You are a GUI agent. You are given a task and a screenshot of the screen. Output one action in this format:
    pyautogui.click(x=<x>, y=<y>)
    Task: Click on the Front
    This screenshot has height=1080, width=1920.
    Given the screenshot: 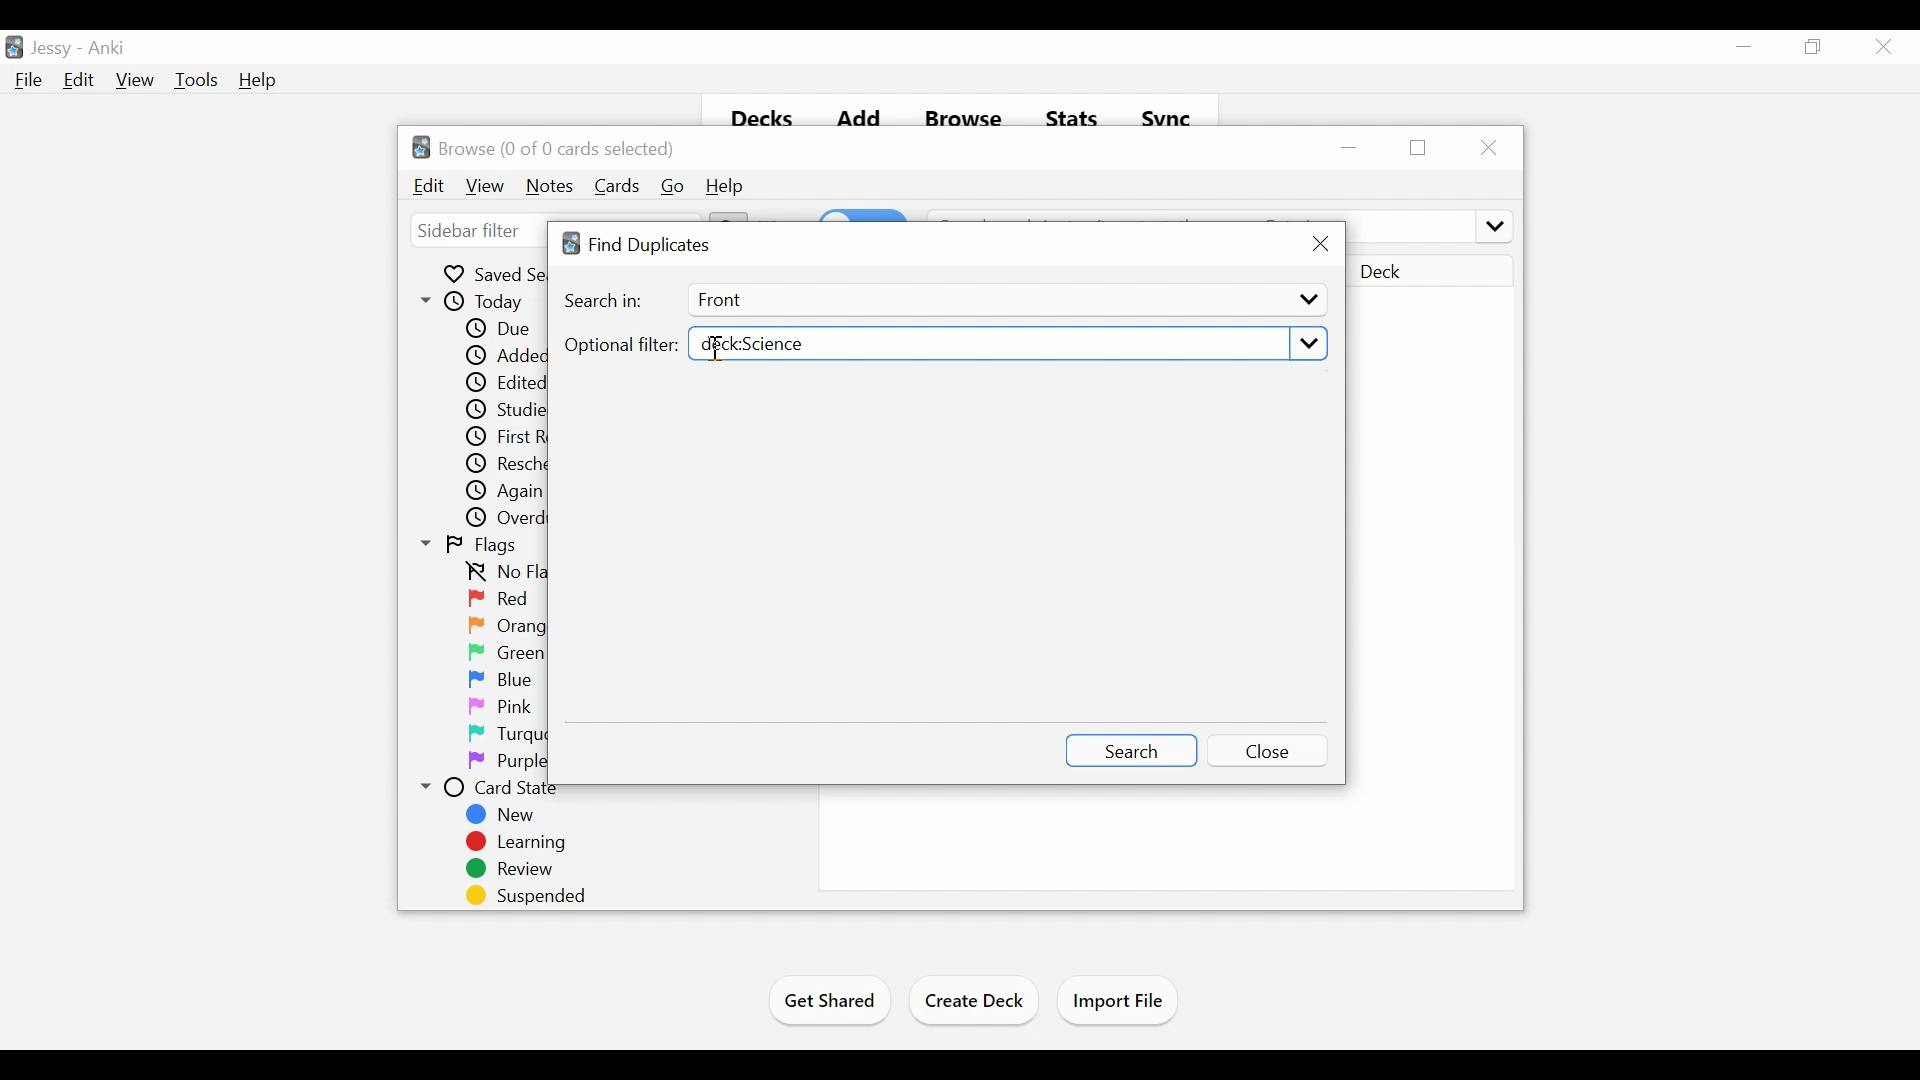 What is the action you would take?
    pyautogui.click(x=1004, y=300)
    